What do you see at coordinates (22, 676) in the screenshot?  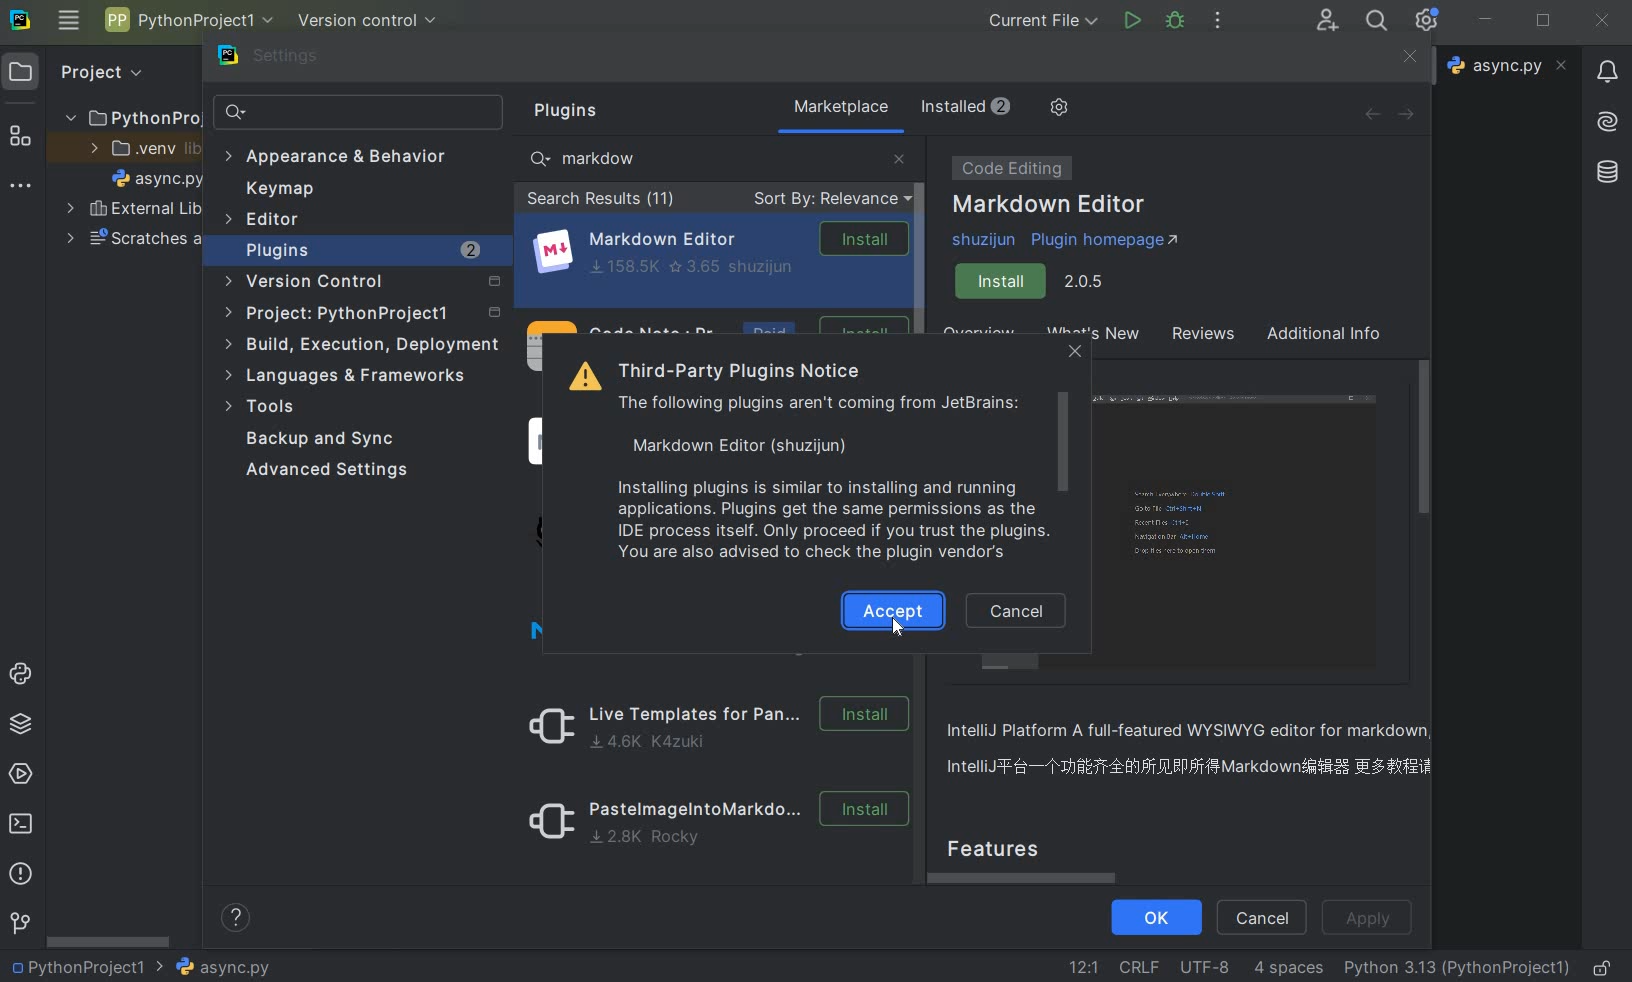 I see `python console` at bounding box center [22, 676].